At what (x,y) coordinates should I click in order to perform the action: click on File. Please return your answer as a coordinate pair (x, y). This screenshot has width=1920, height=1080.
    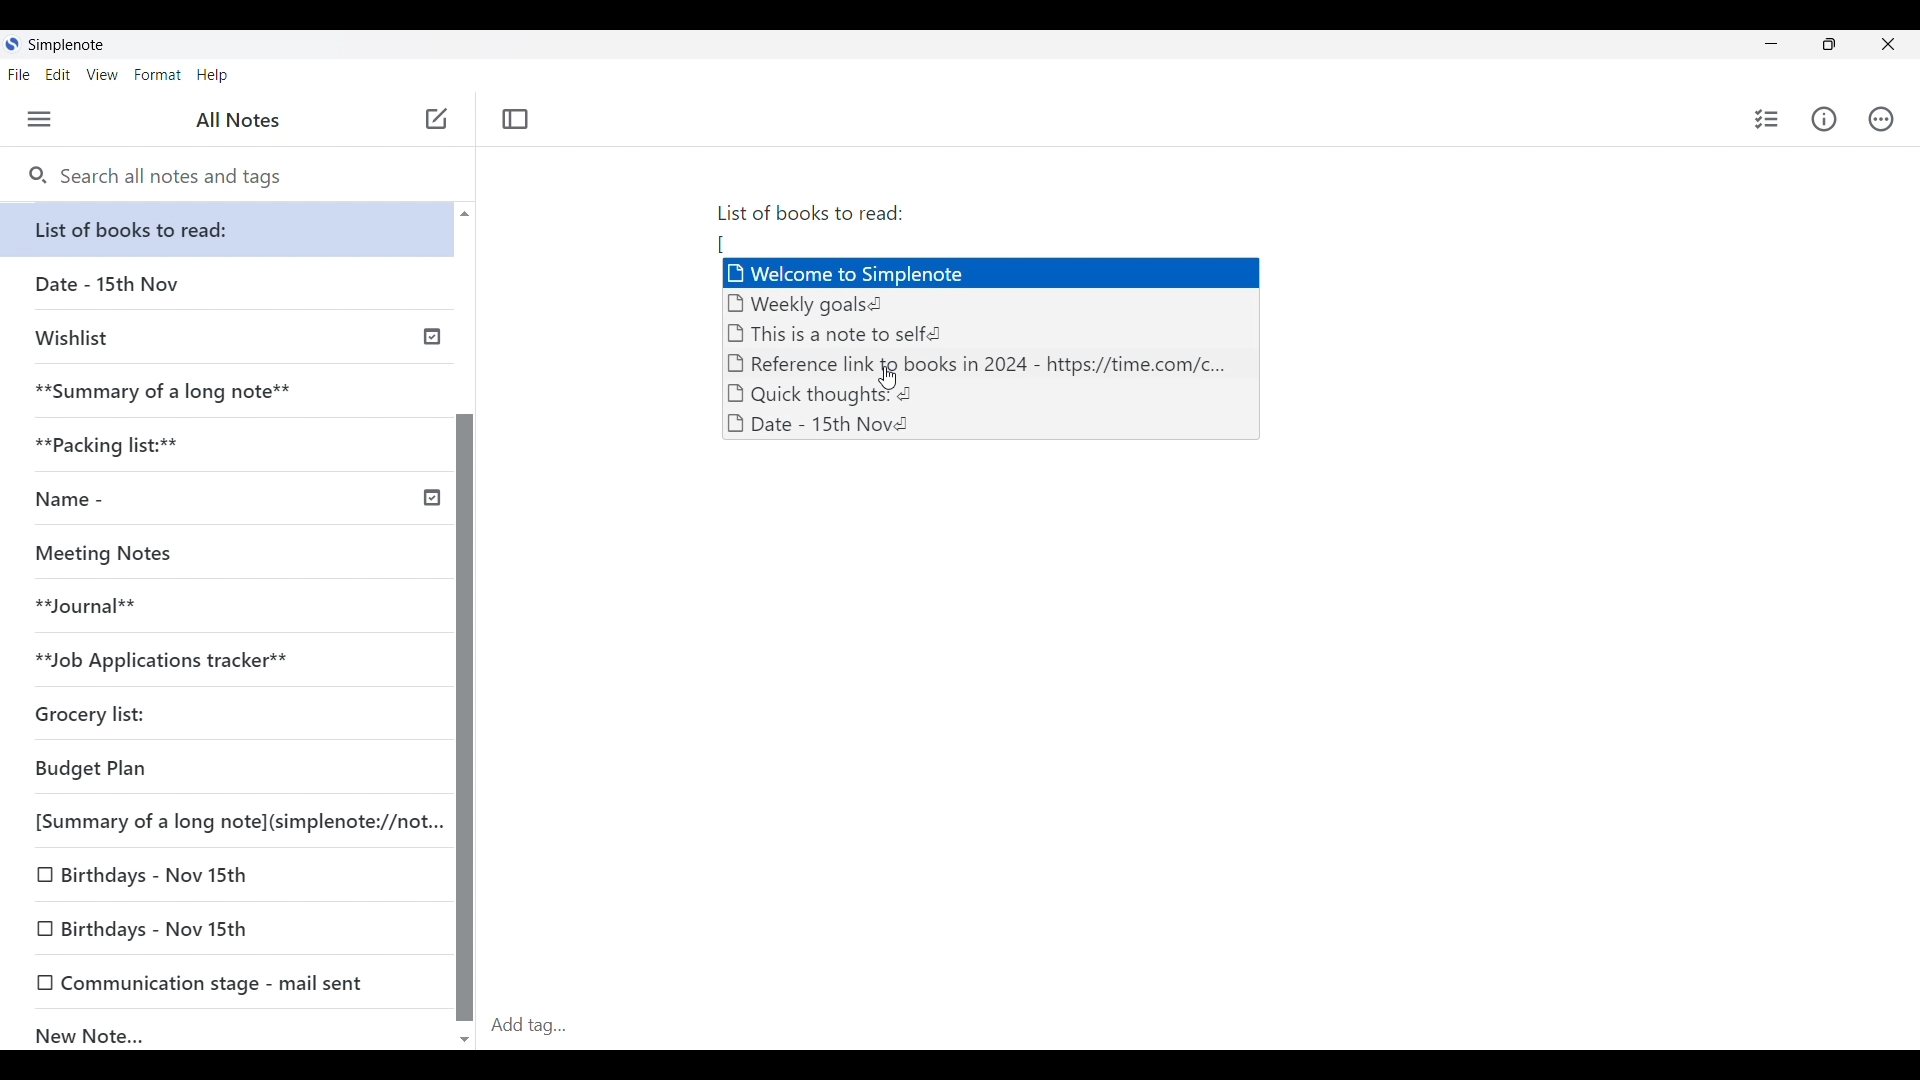
    Looking at the image, I should click on (19, 75).